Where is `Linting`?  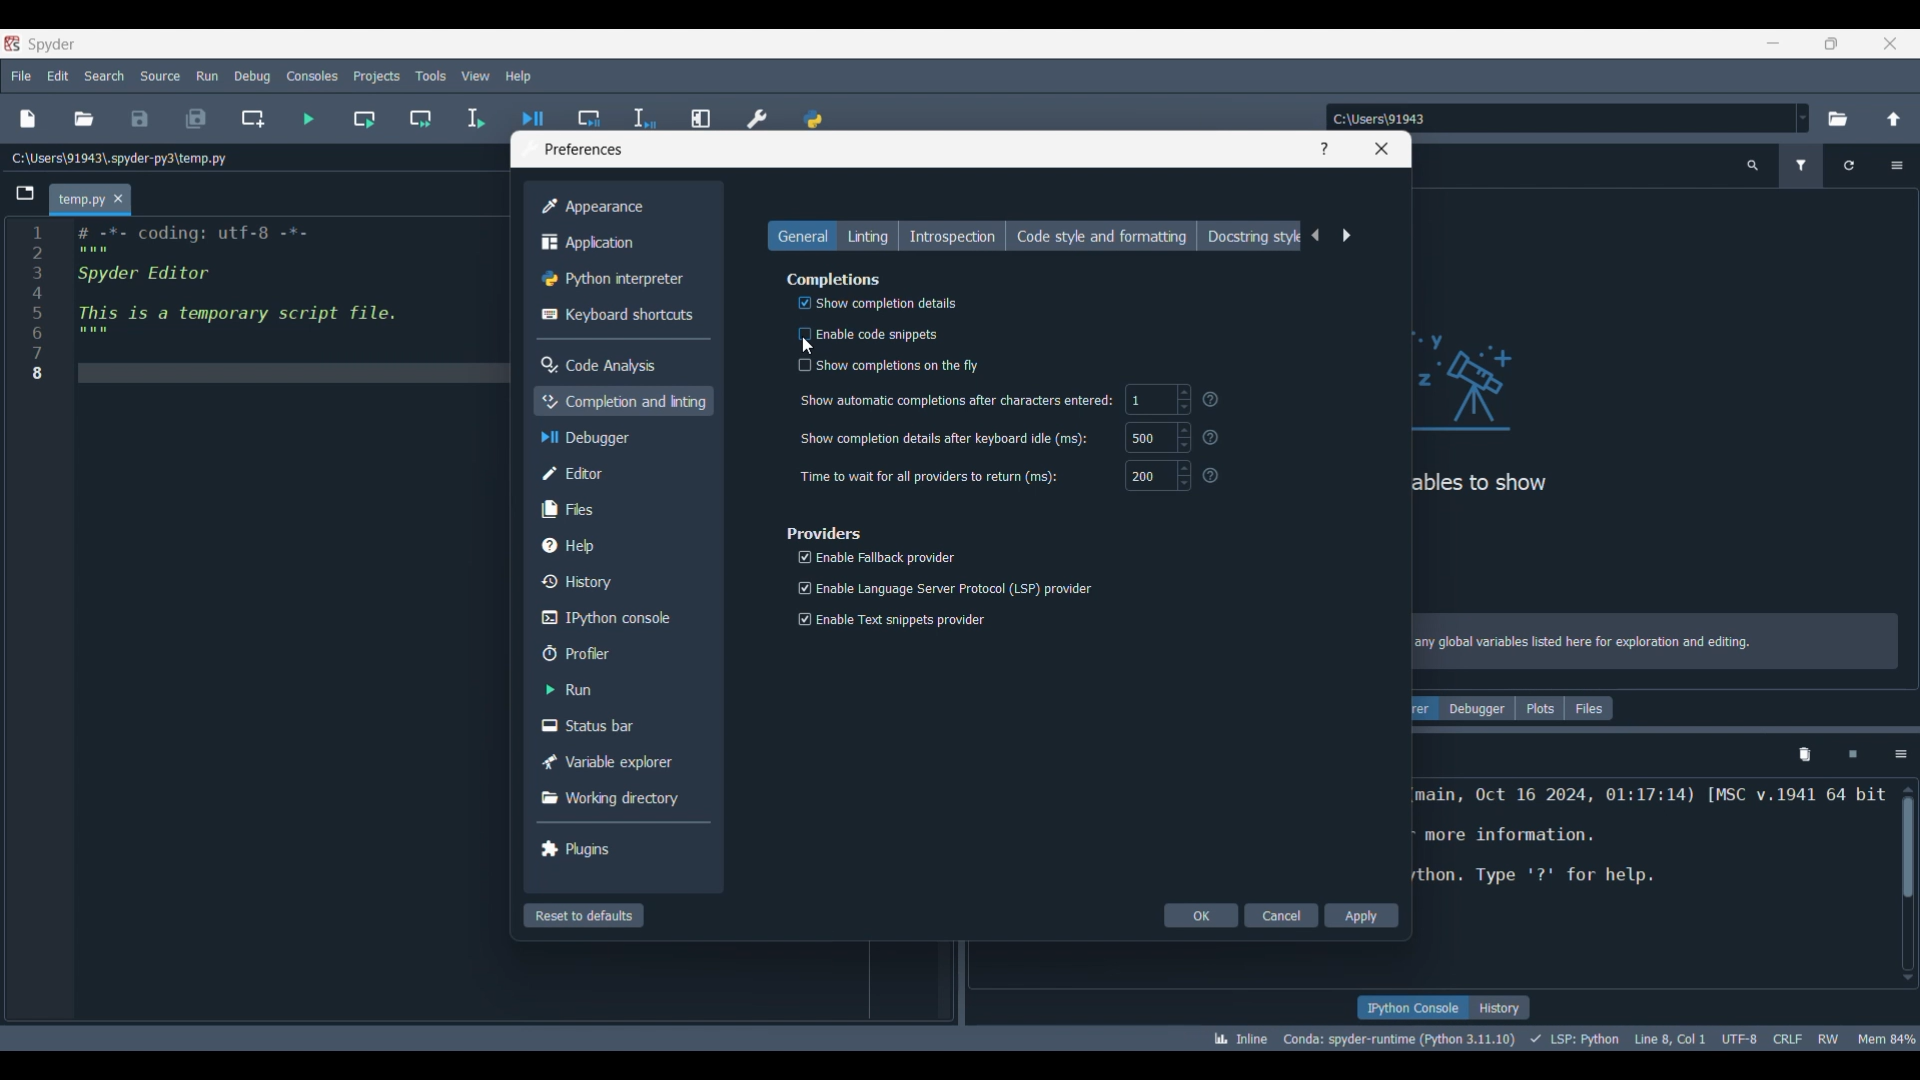
Linting is located at coordinates (867, 235).